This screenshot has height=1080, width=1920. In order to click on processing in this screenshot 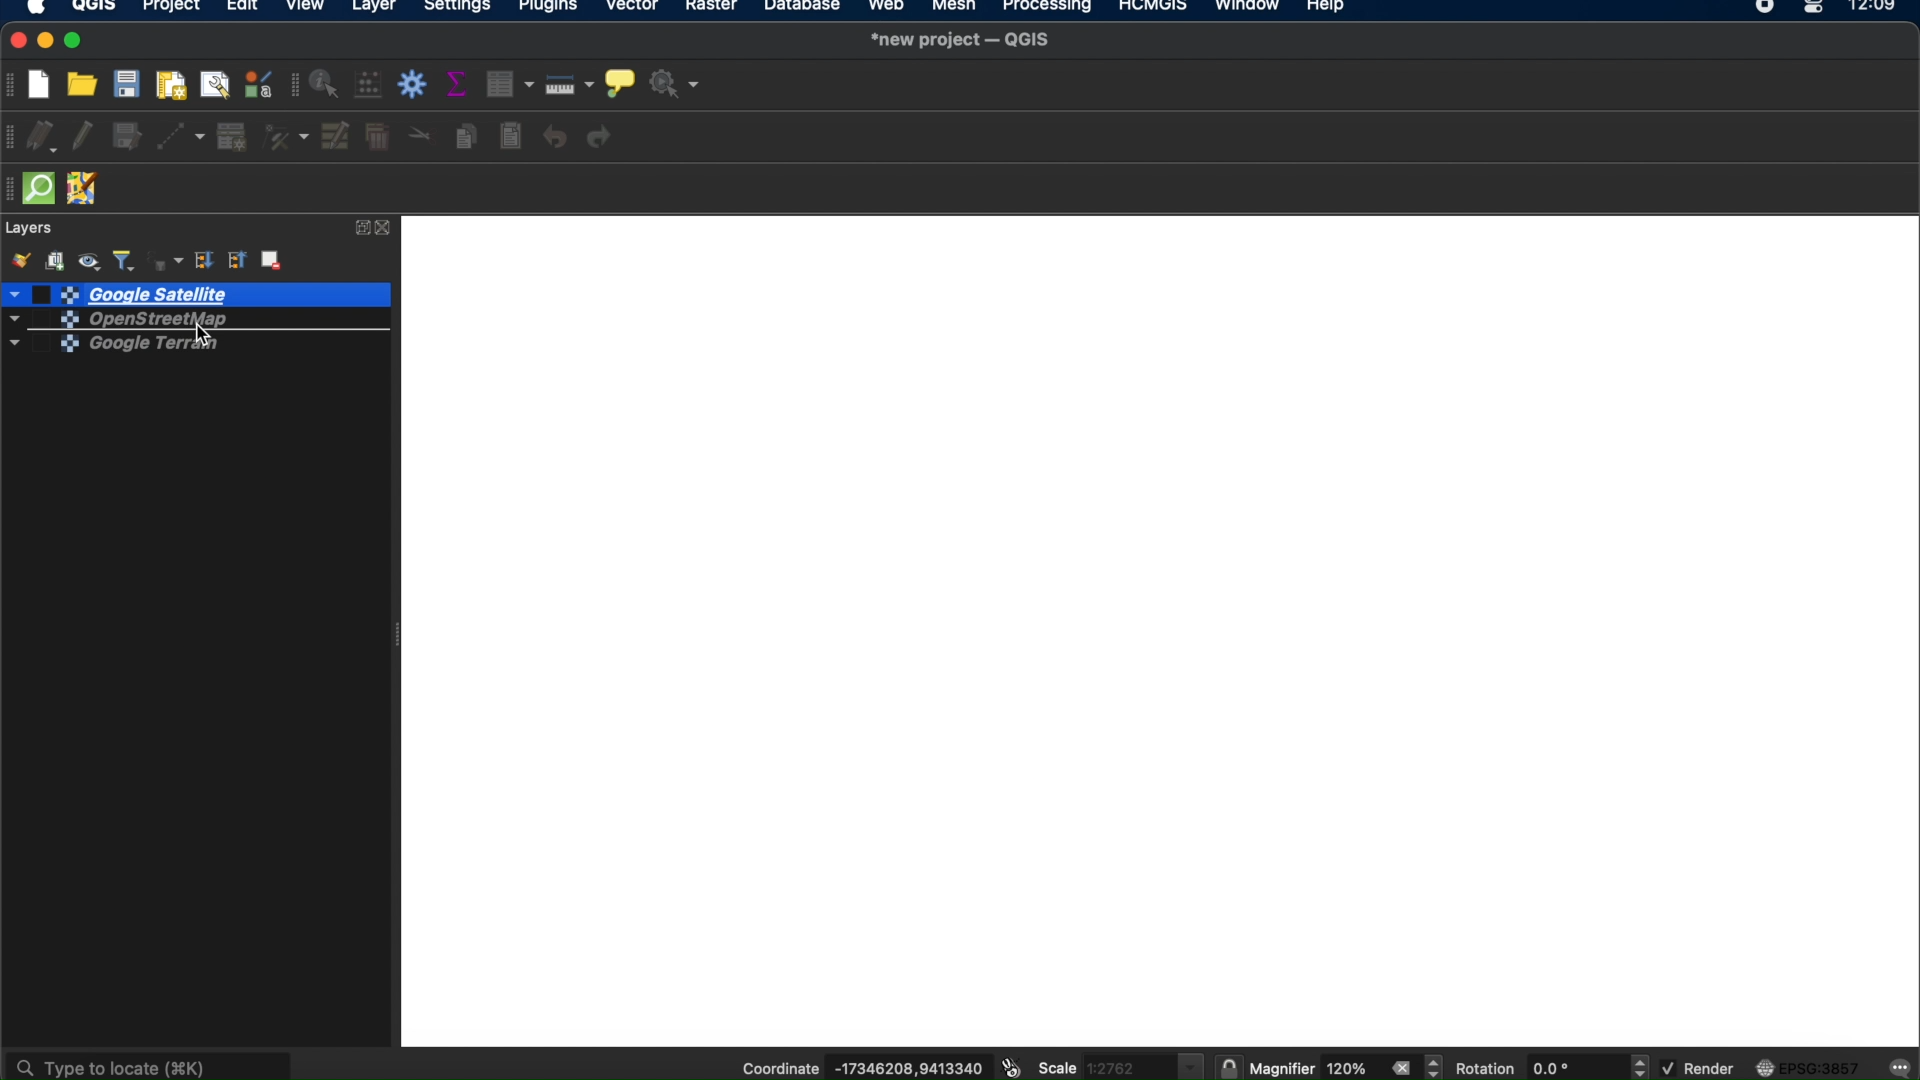, I will do `click(1048, 8)`.